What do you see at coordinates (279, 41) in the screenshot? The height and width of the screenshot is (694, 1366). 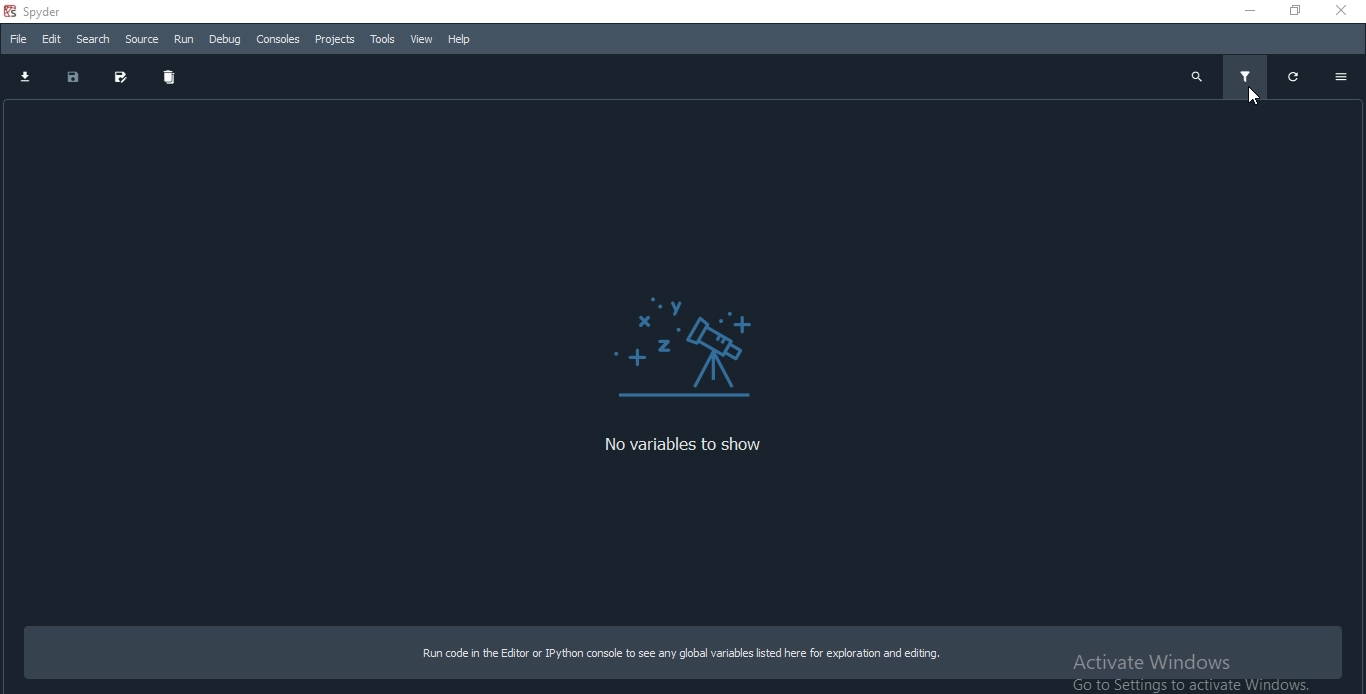 I see `Consoles` at bounding box center [279, 41].